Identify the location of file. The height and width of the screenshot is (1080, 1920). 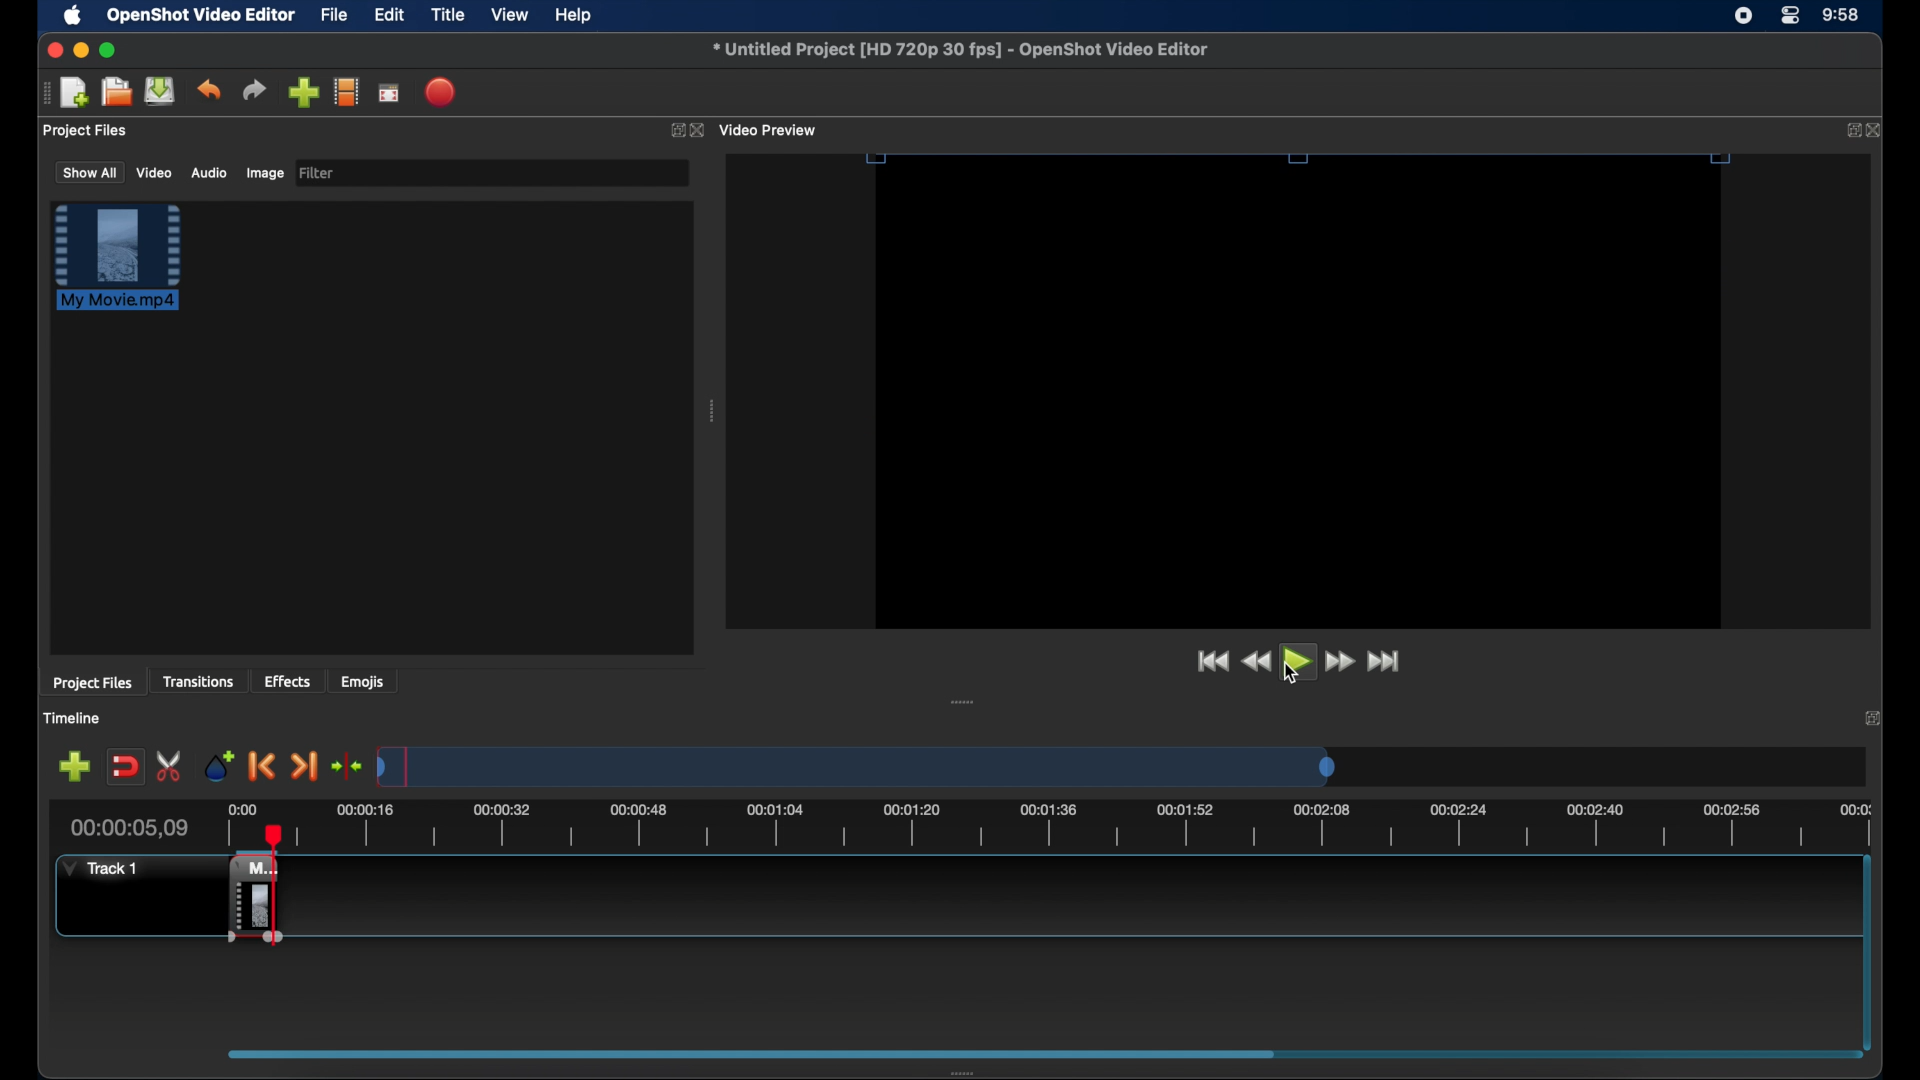
(335, 16).